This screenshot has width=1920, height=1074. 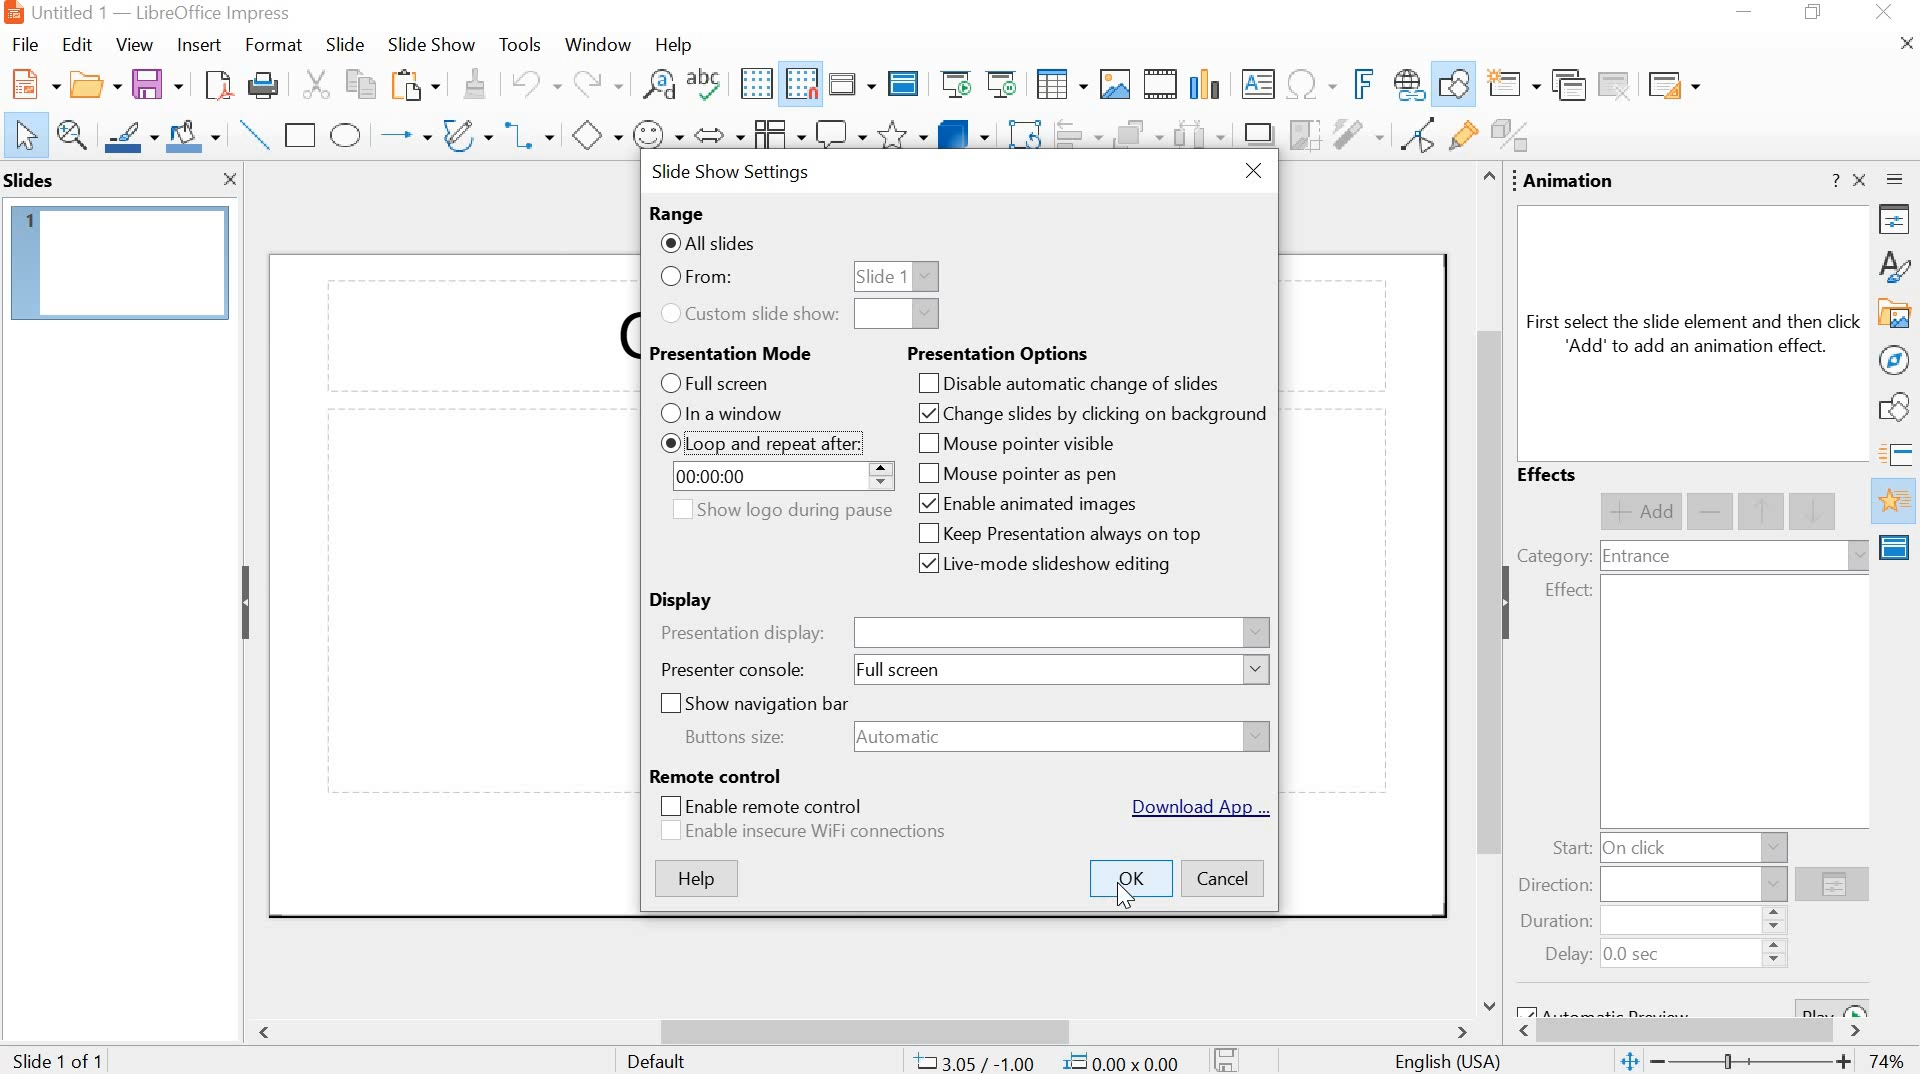 I want to click on move down, so click(x=1815, y=510).